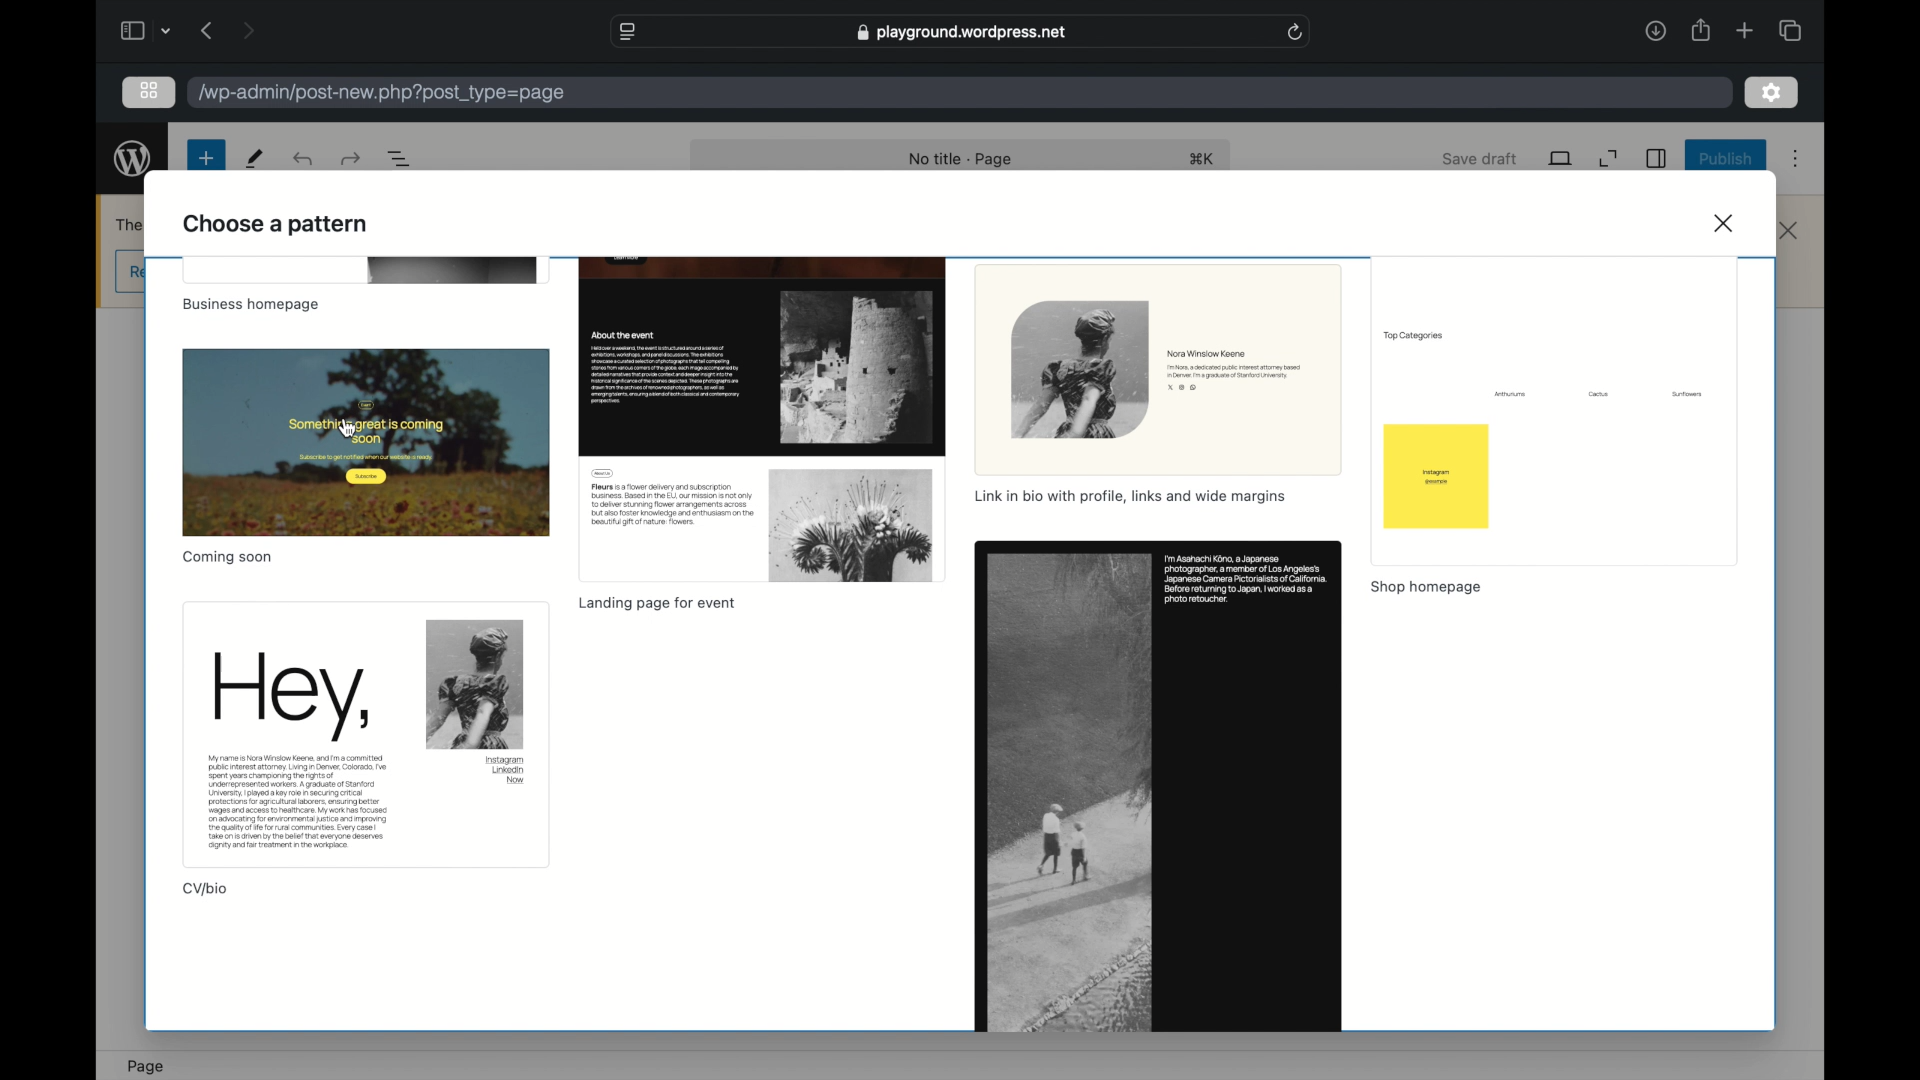  Describe the element at coordinates (301, 160) in the screenshot. I see `undo` at that location.